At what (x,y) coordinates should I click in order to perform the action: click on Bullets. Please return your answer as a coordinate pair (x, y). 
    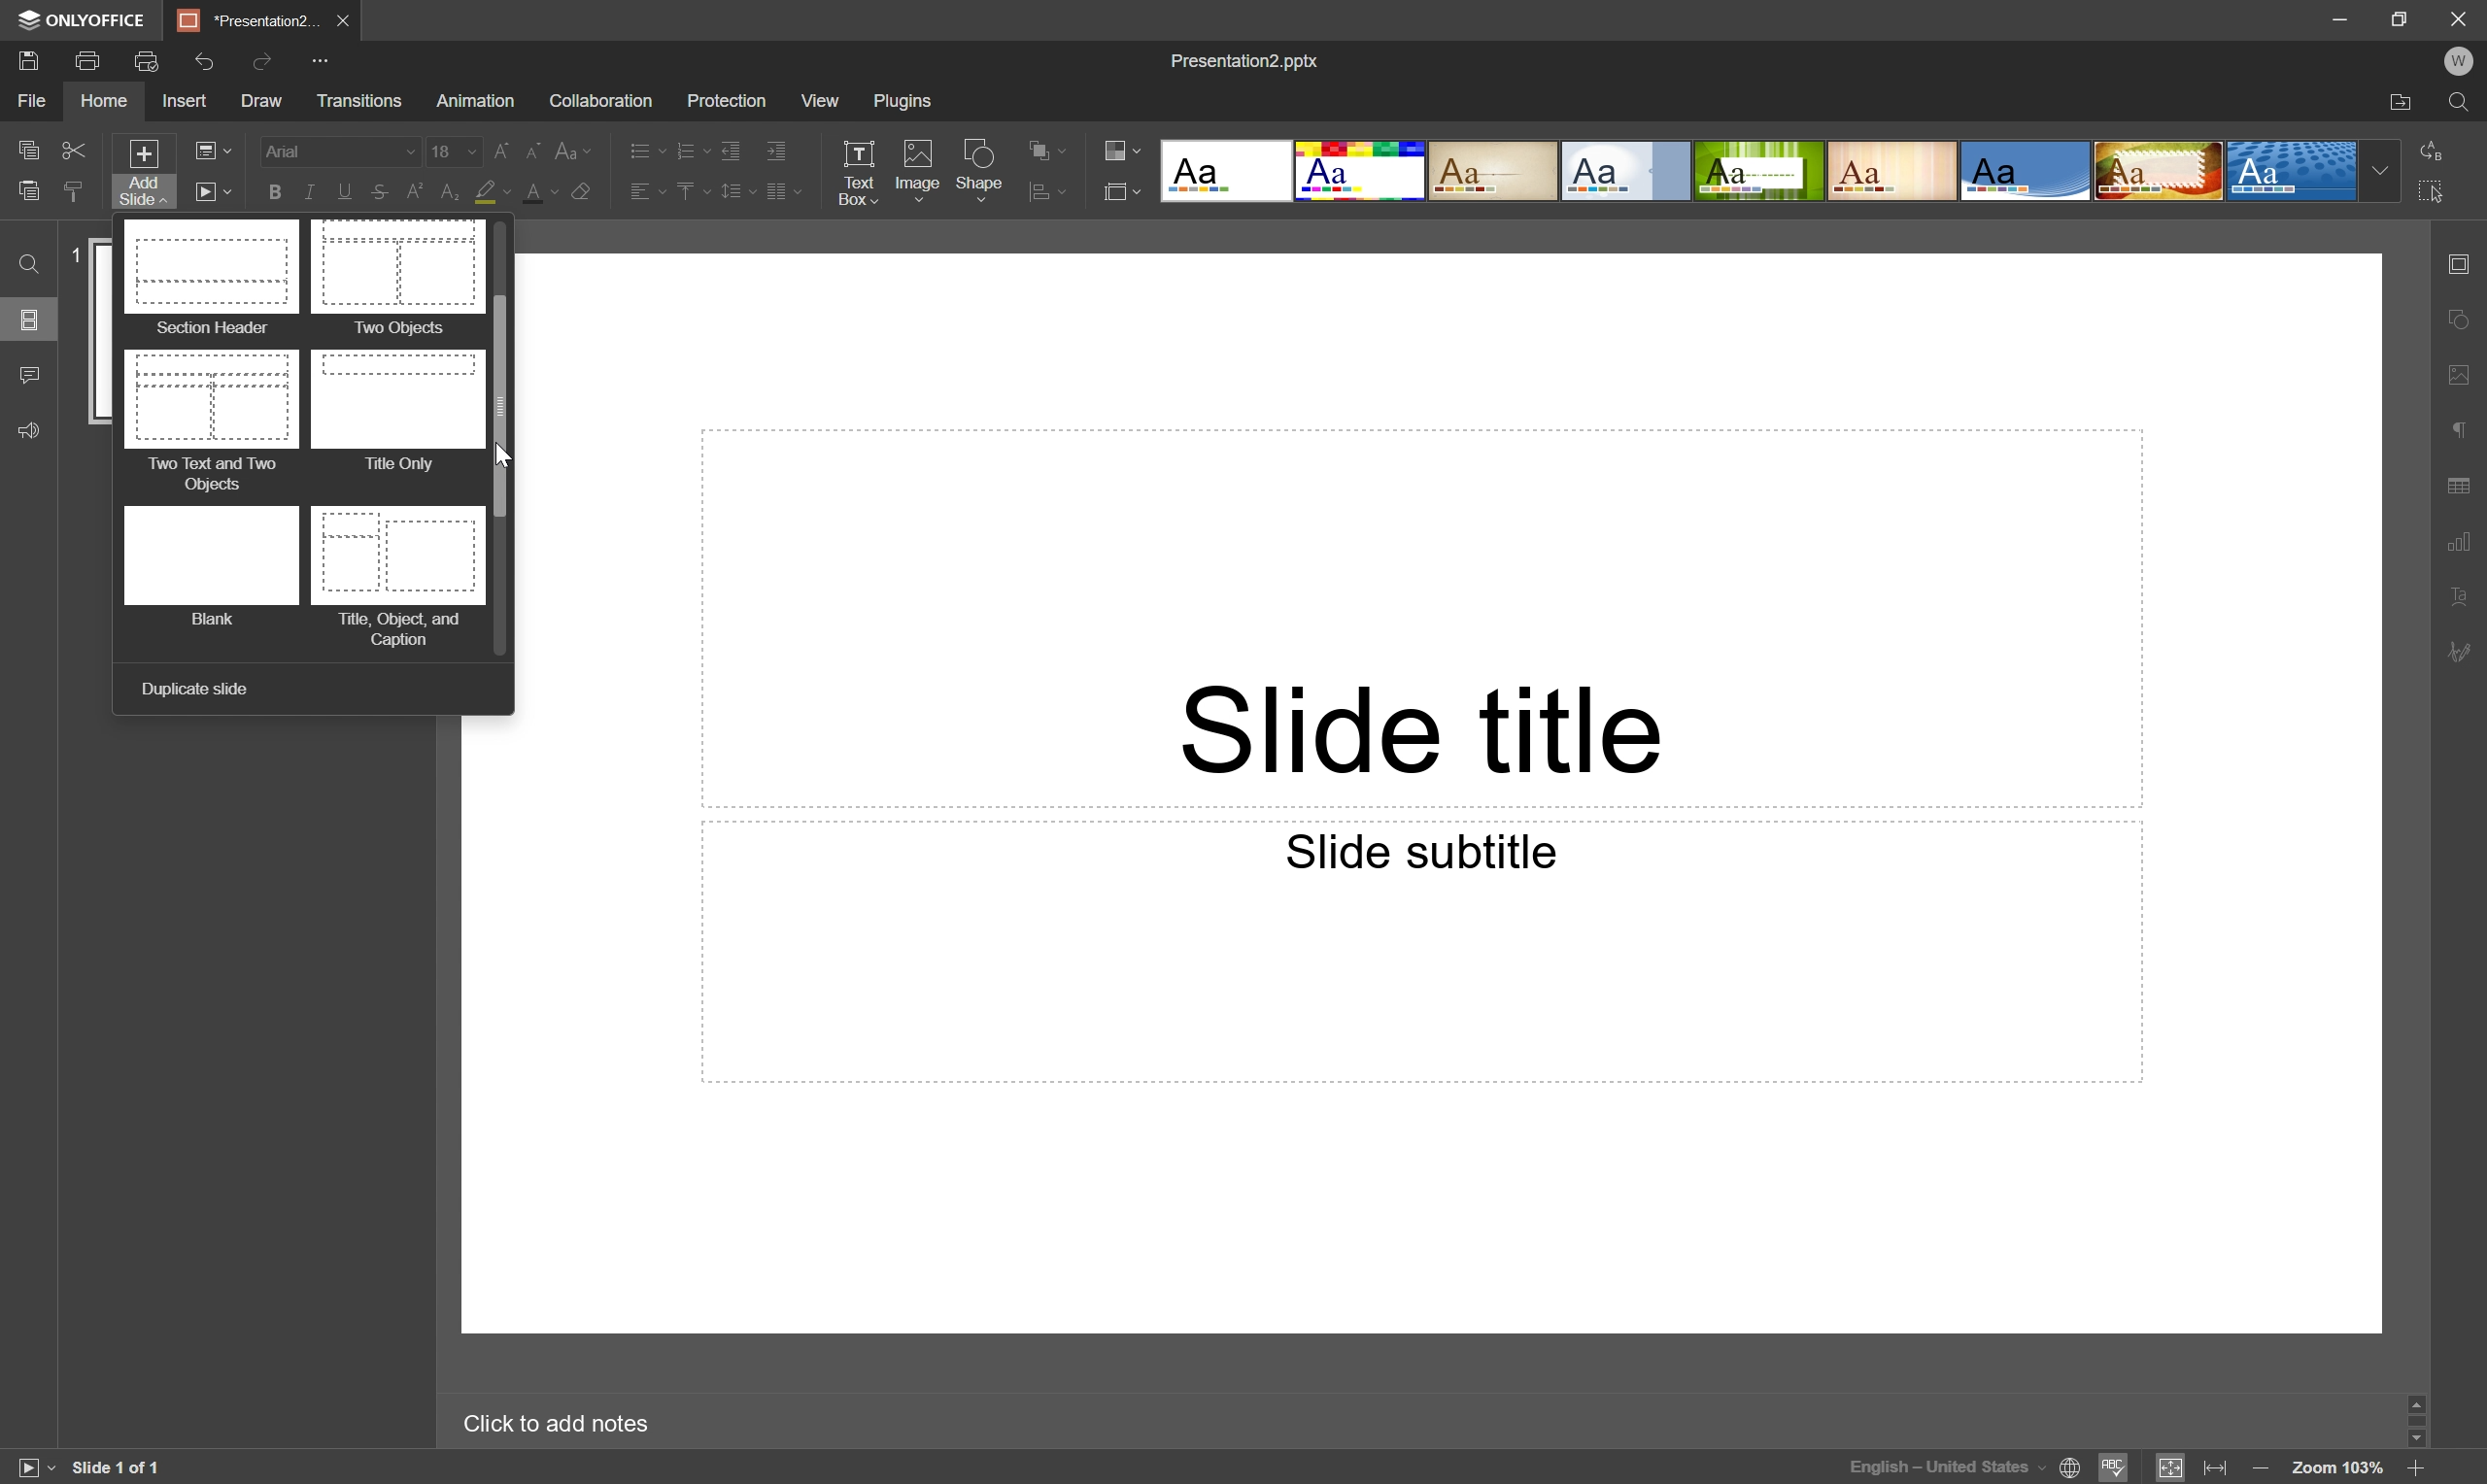
    Looking at the image, I should click on (642, 146).